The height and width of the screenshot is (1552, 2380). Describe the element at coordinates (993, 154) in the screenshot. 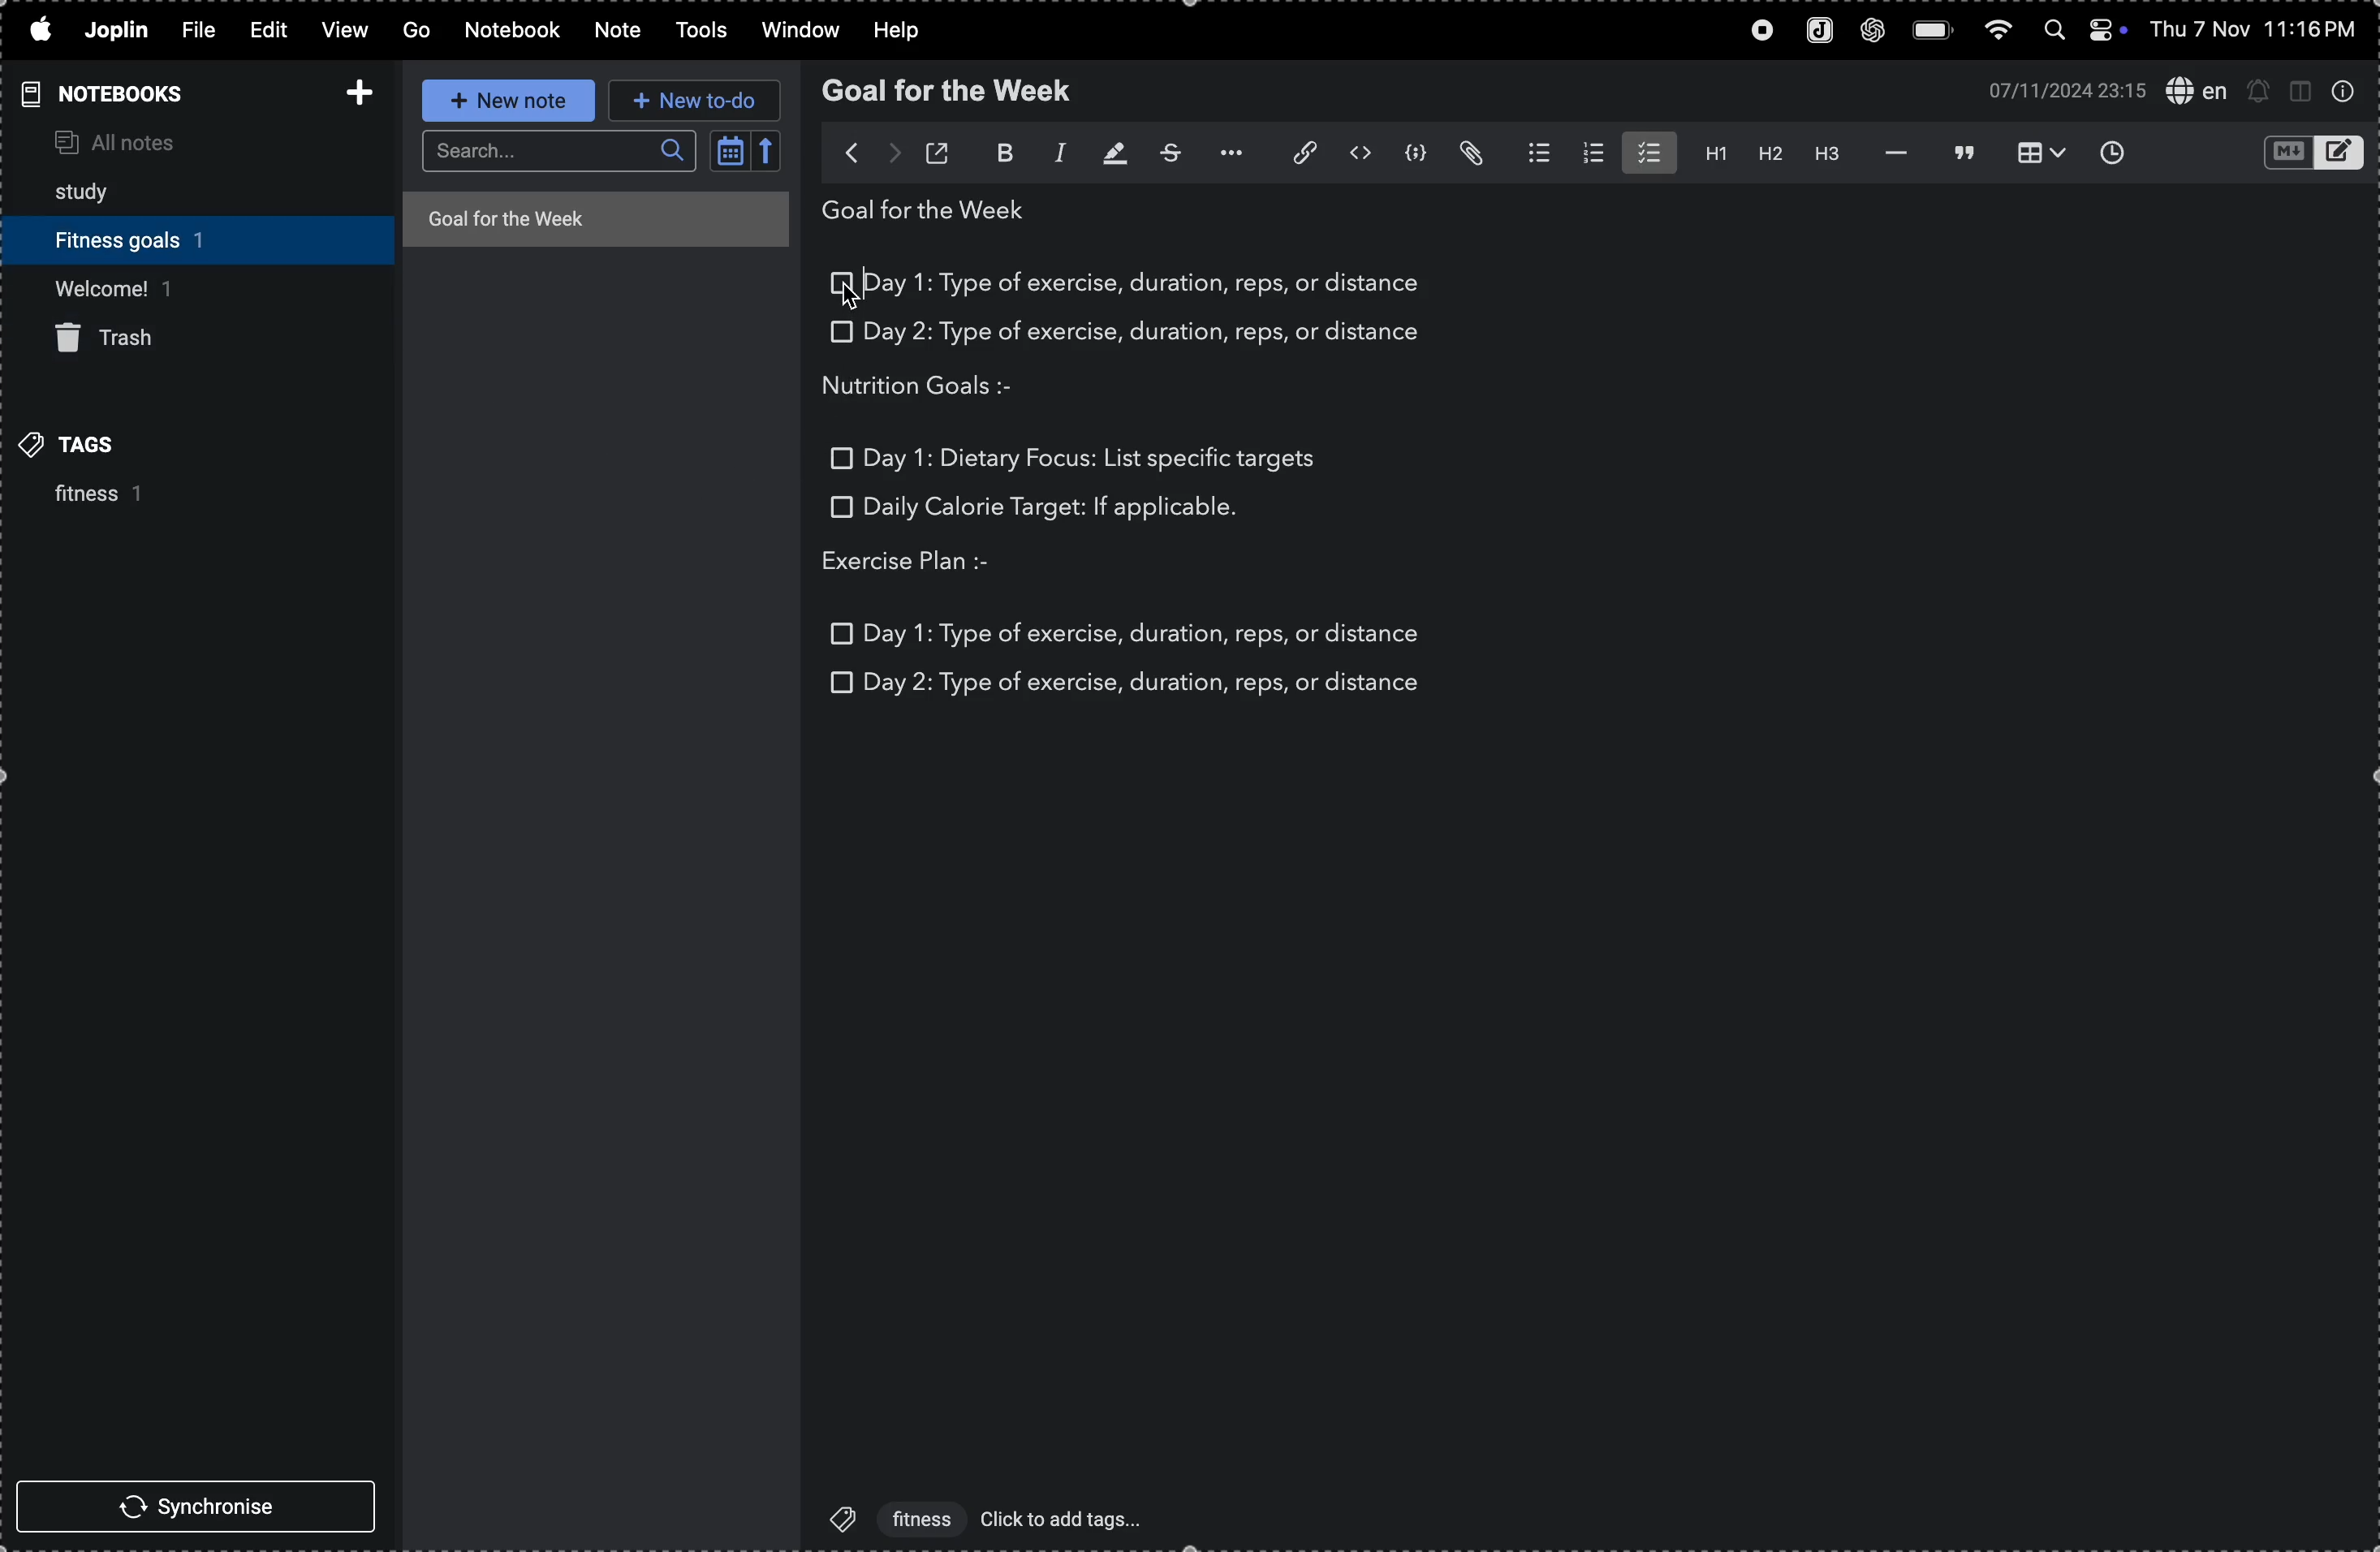

I see `bold` at that location.